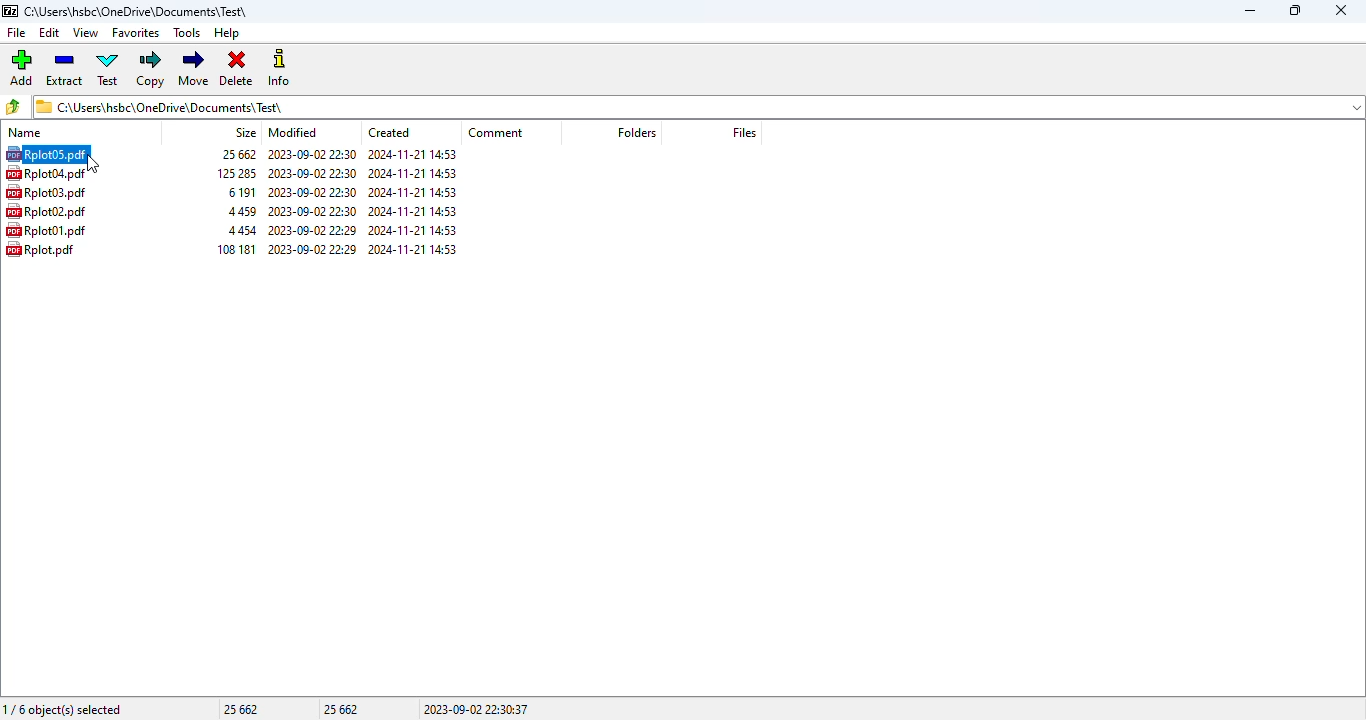  Describe the element at coordinates (45, 173) in the screenshot. I see `rplot04` at that location.